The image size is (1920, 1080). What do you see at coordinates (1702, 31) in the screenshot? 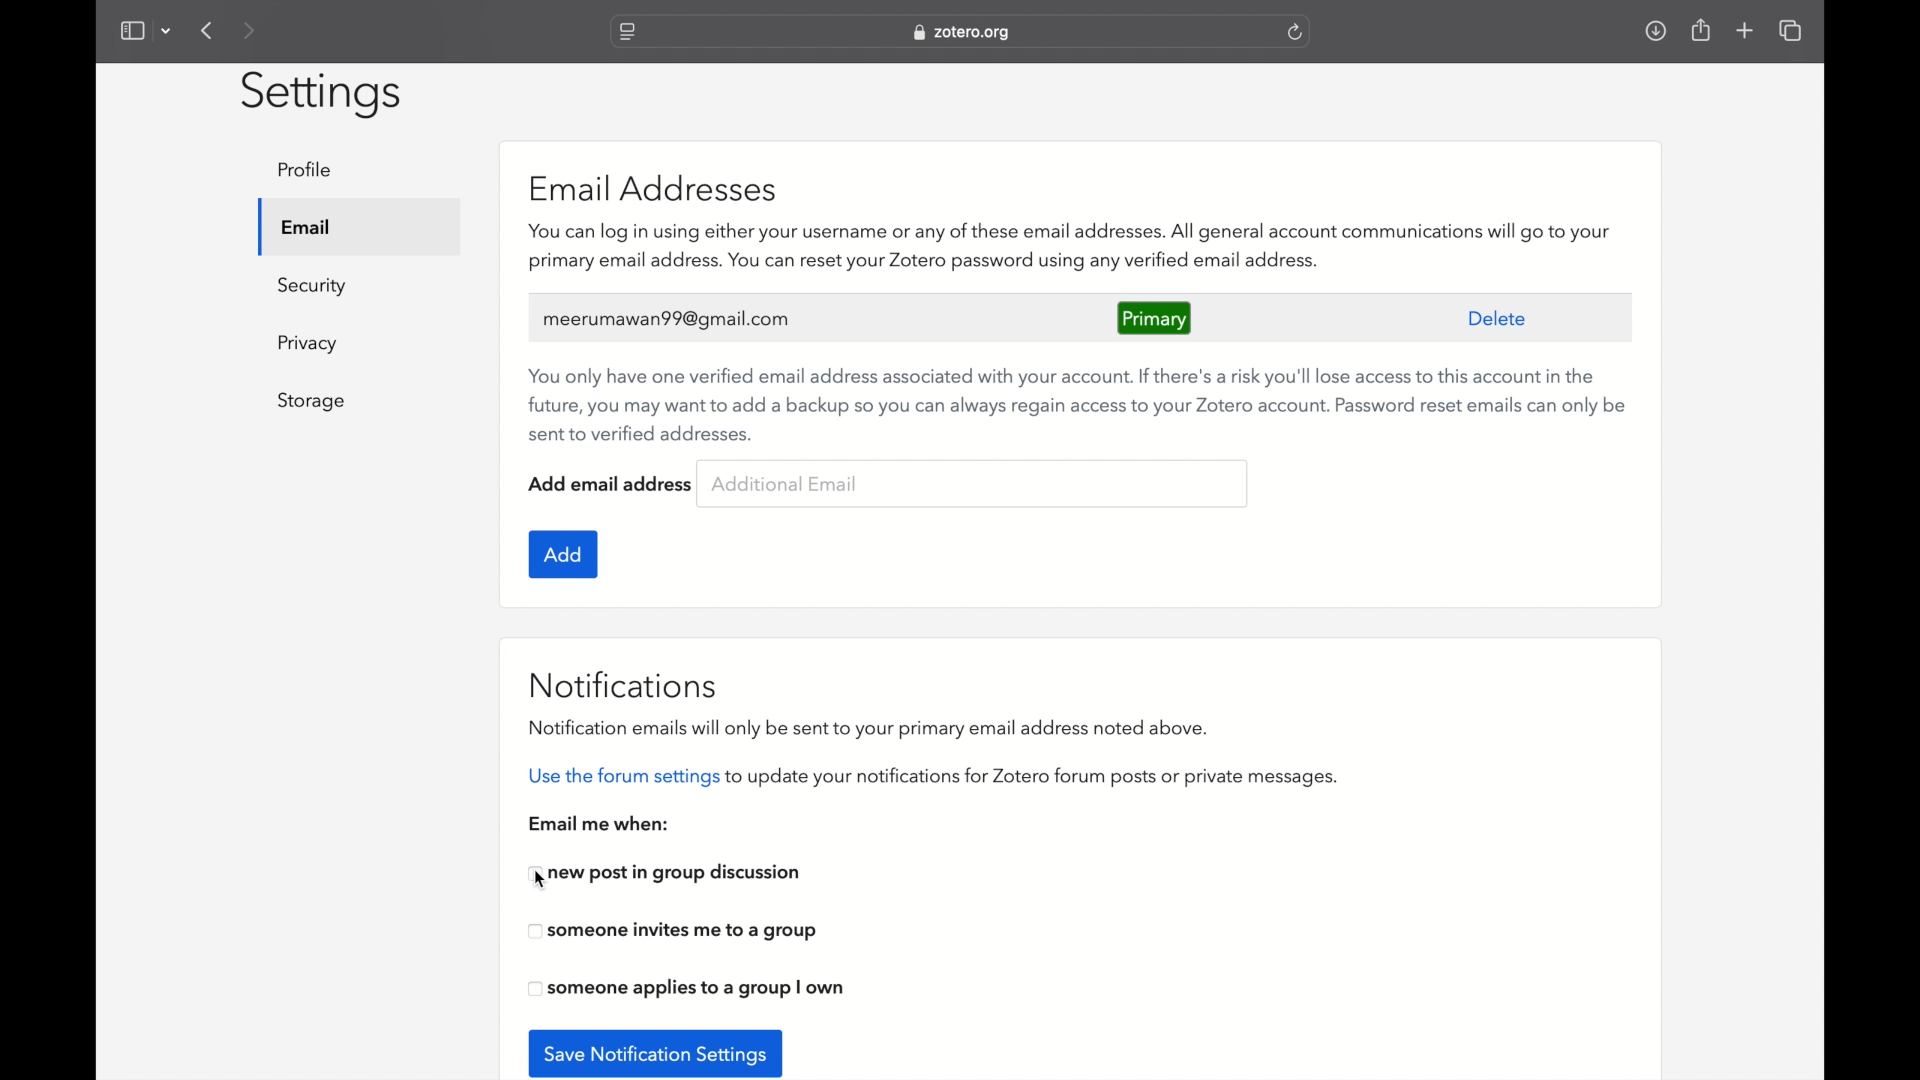
I see `share` at bounding box center [1702, 31].